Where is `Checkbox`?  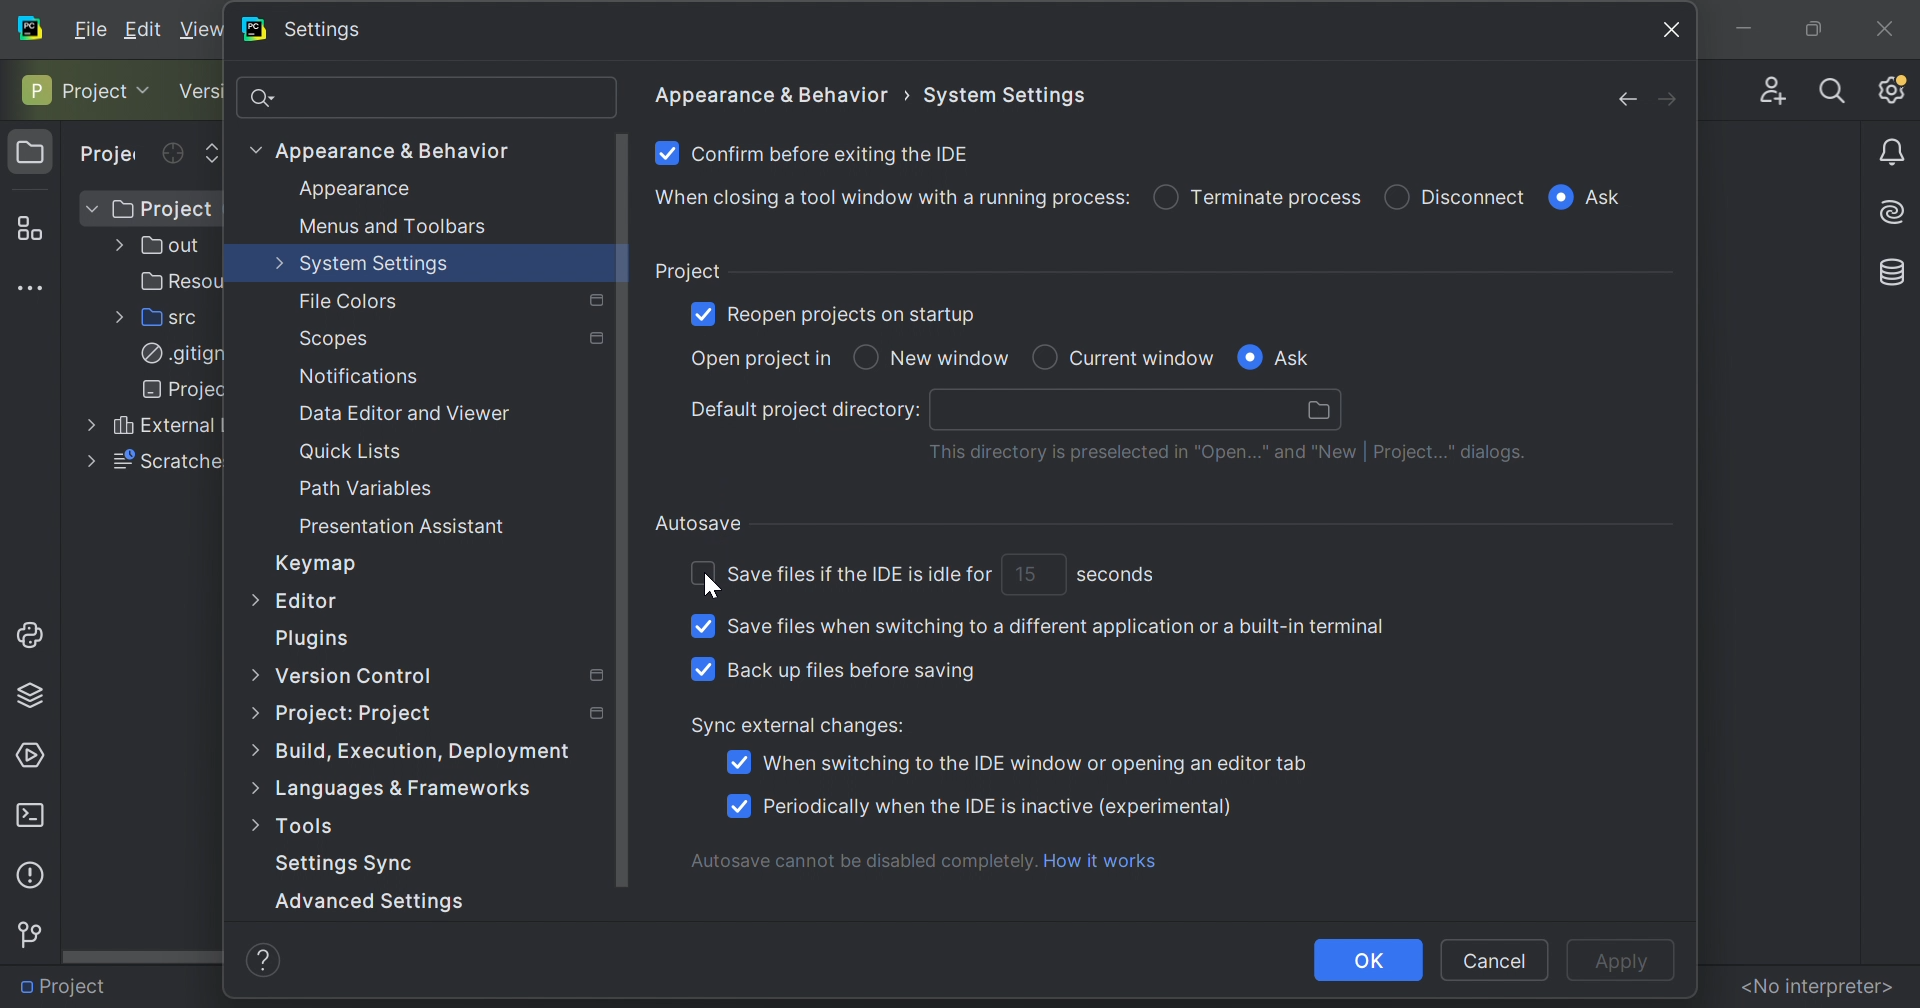 Checkbox is located at coordinates (1248, 357).